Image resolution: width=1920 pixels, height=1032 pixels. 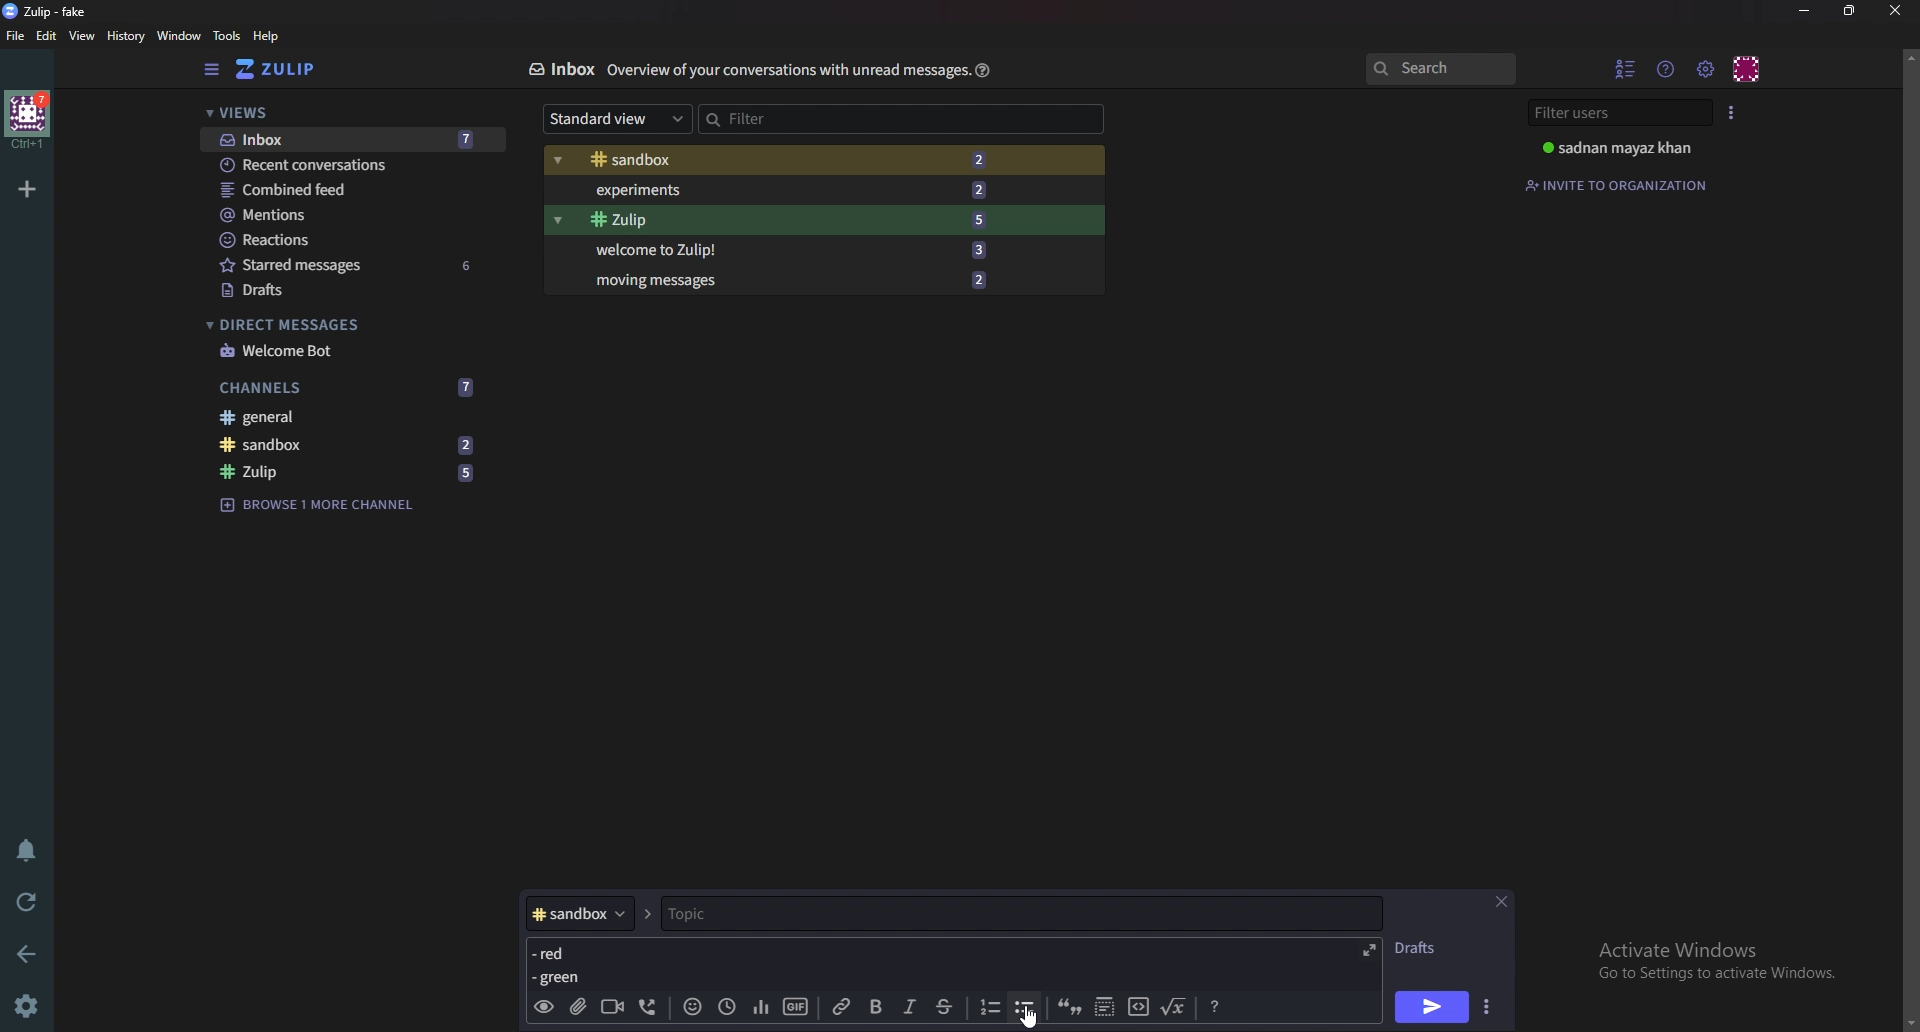 What do you see at coordinates (785, 190) in the screenshot?
I see `Experiments` at bounding box center [785, 190].